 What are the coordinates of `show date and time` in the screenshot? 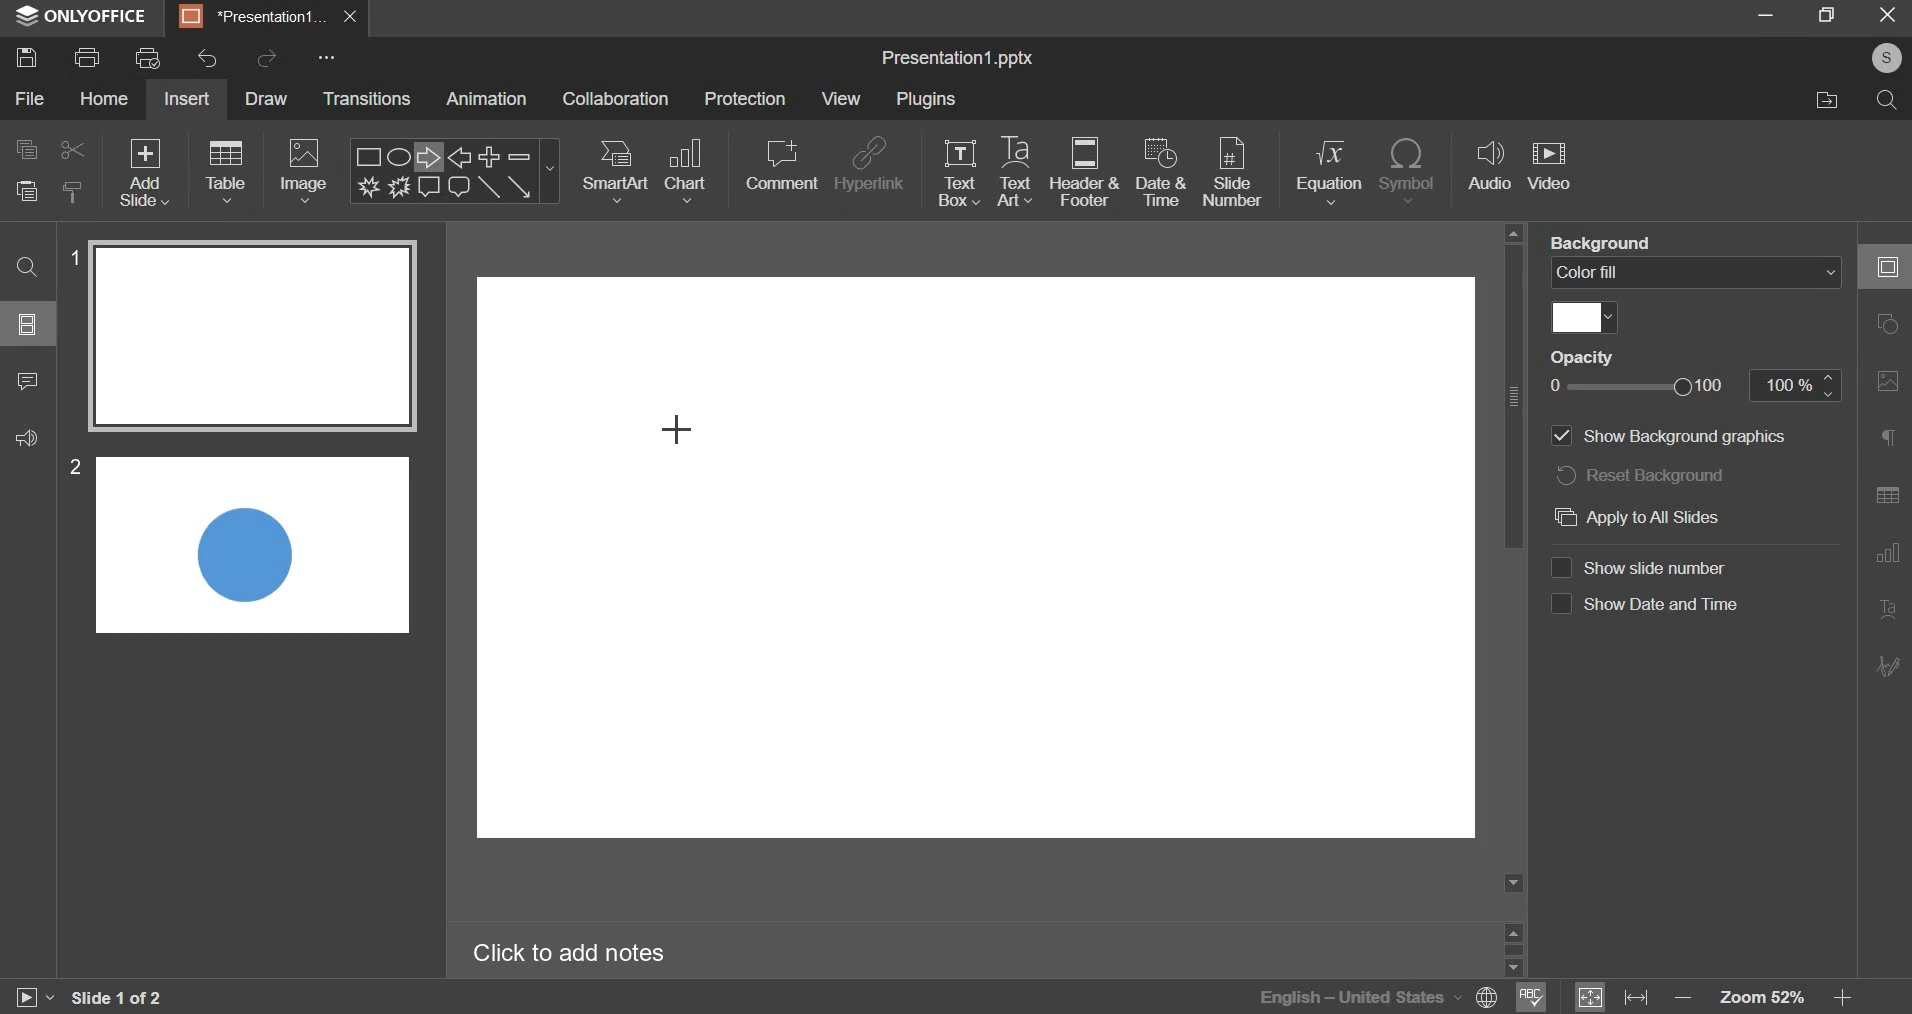 It's located at (1648, 607).